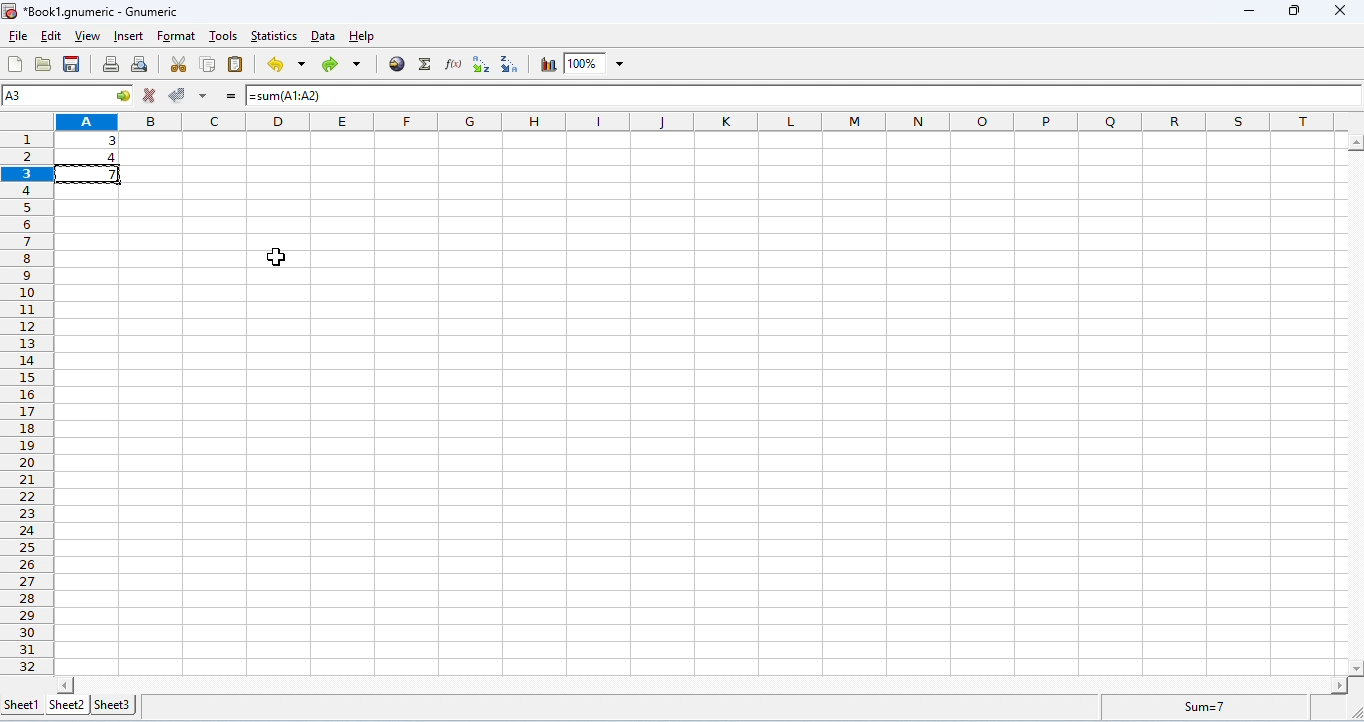  I want to click on zoom, so click(595, 63).